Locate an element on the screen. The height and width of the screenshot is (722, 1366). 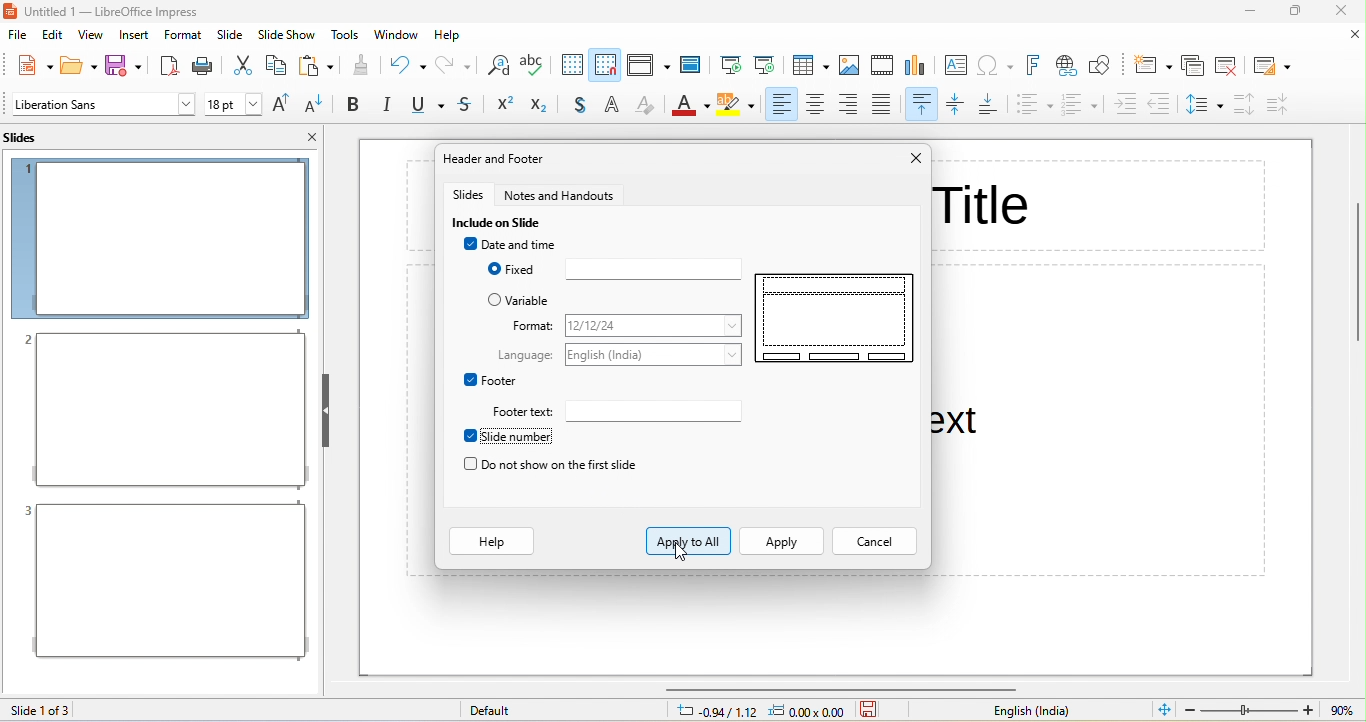
new is located at coordinates (29, 64).